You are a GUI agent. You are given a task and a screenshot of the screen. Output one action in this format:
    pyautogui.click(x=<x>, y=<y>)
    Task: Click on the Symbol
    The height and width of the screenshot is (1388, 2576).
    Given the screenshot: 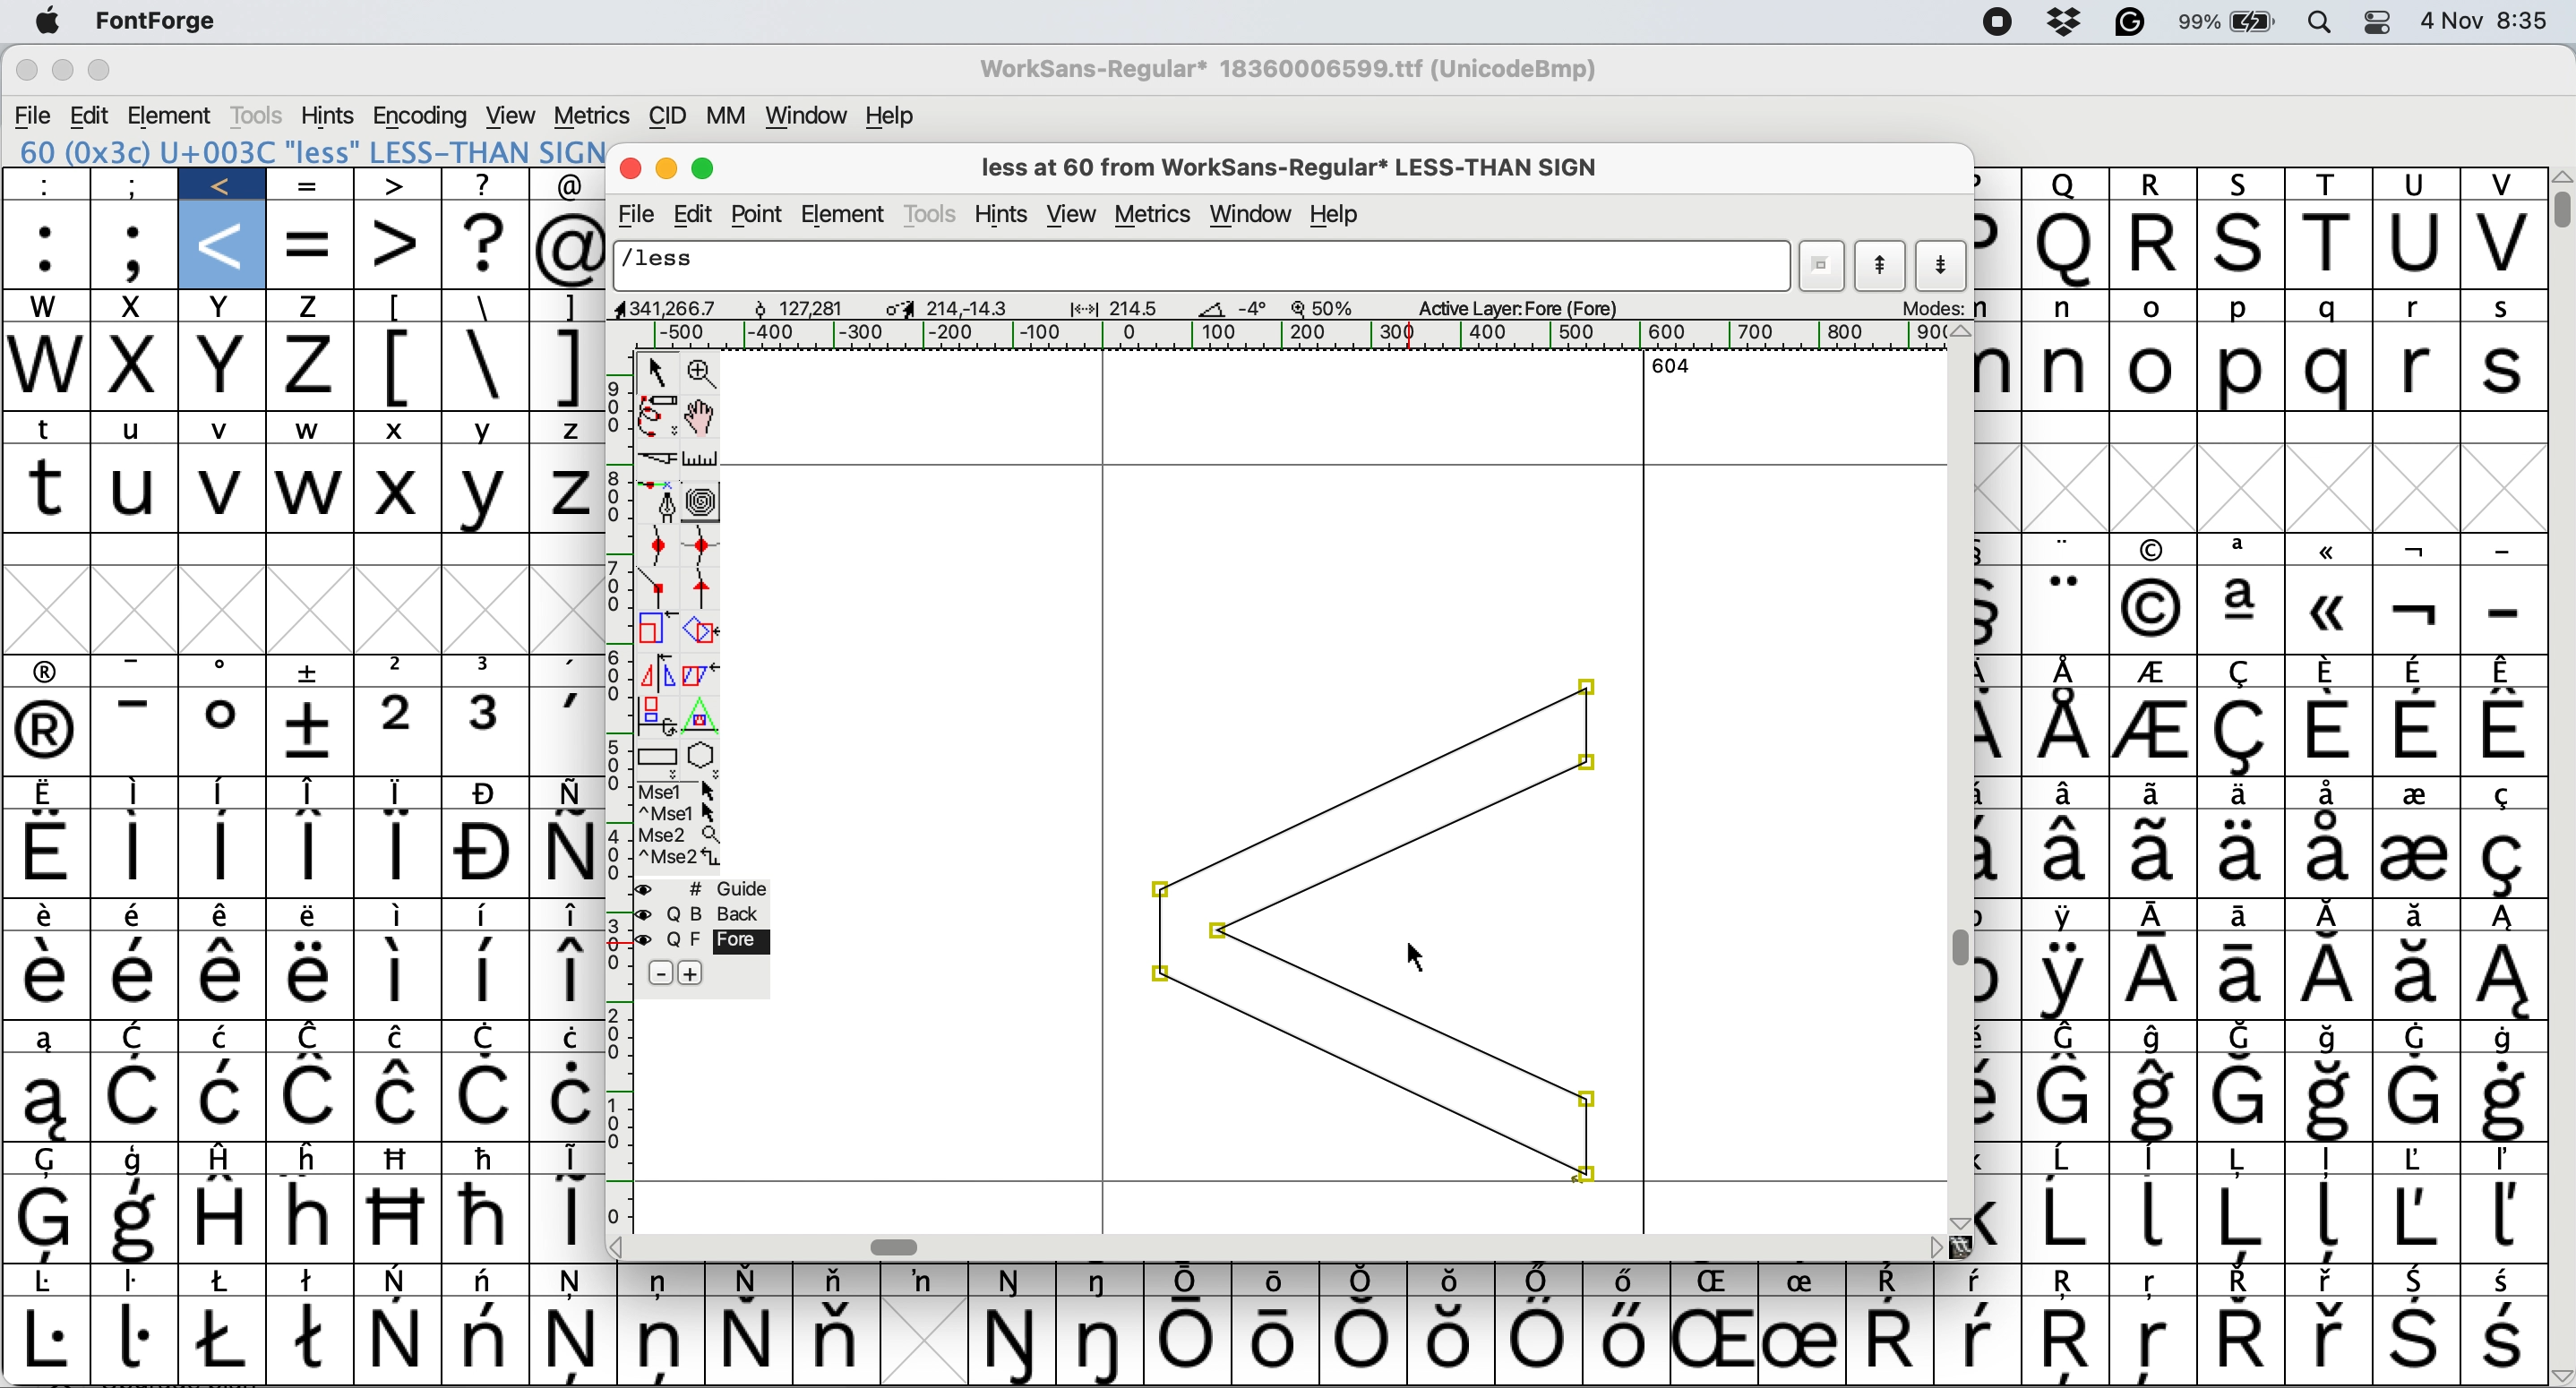 What is the action you would take?
    pyautogui.click(x=2243, y=735)
    